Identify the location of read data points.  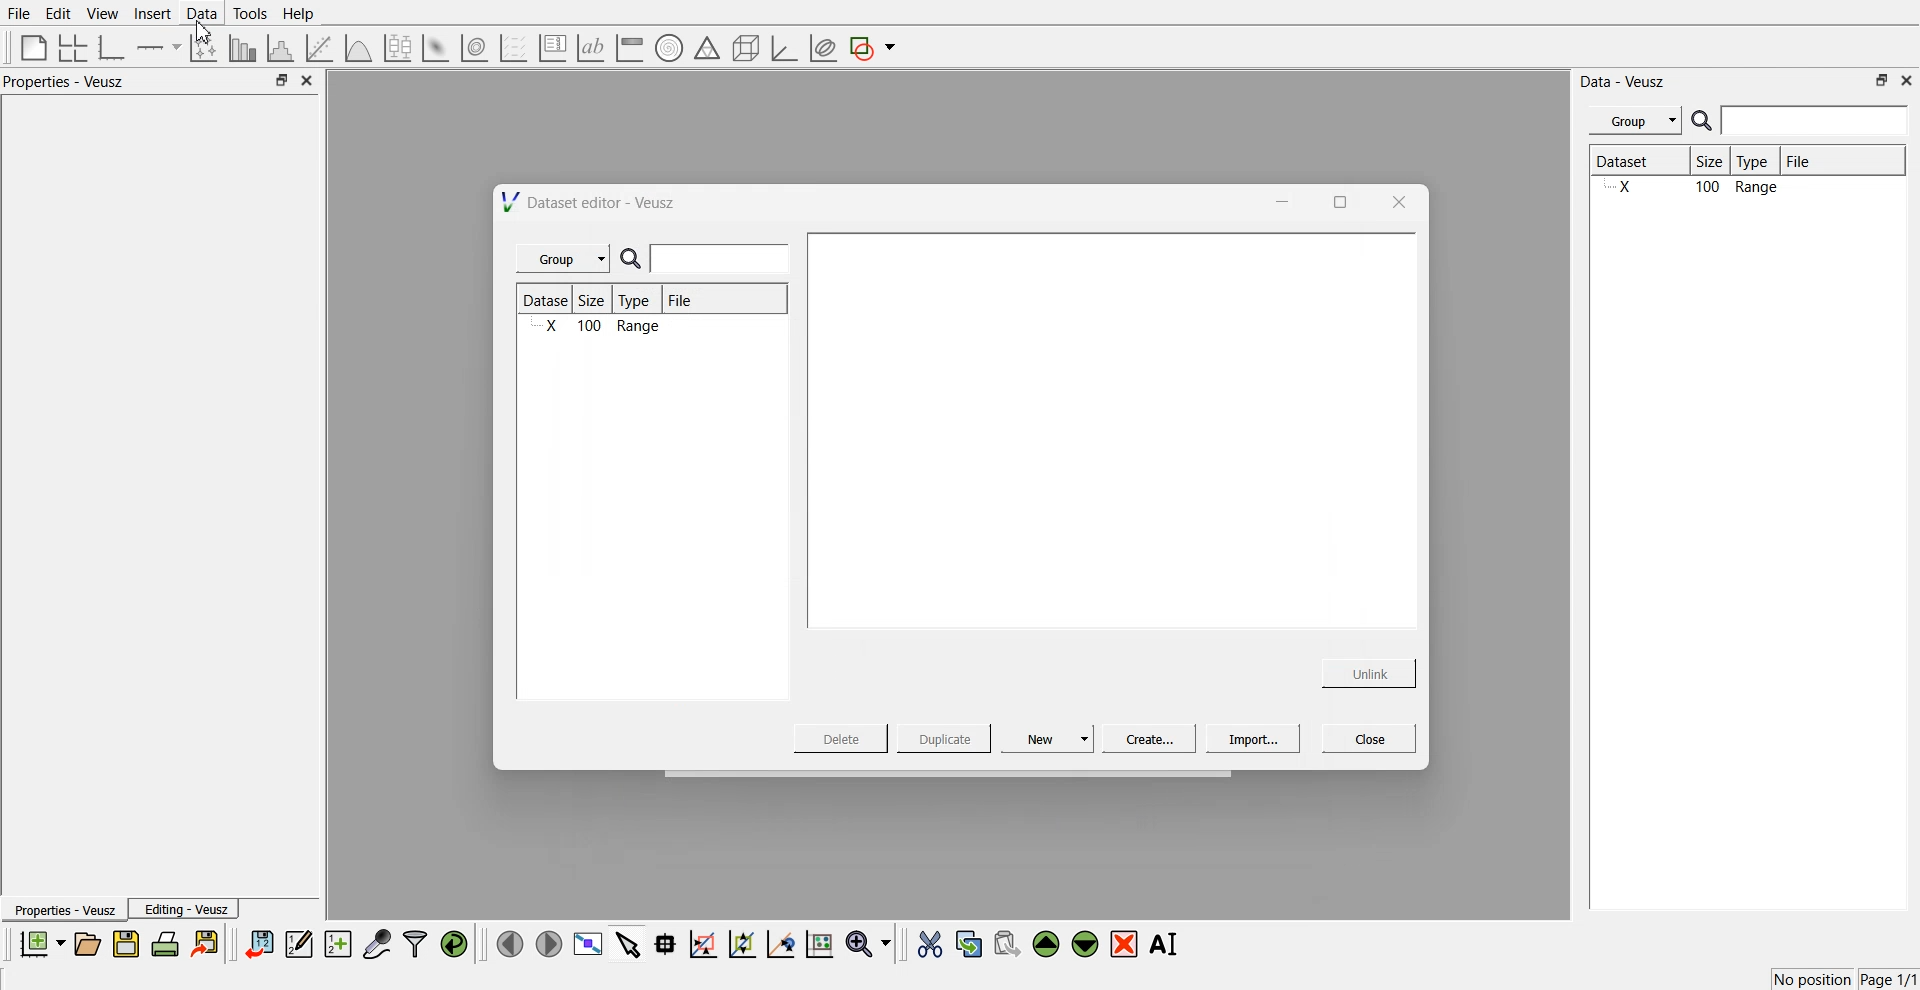
(665, 944).